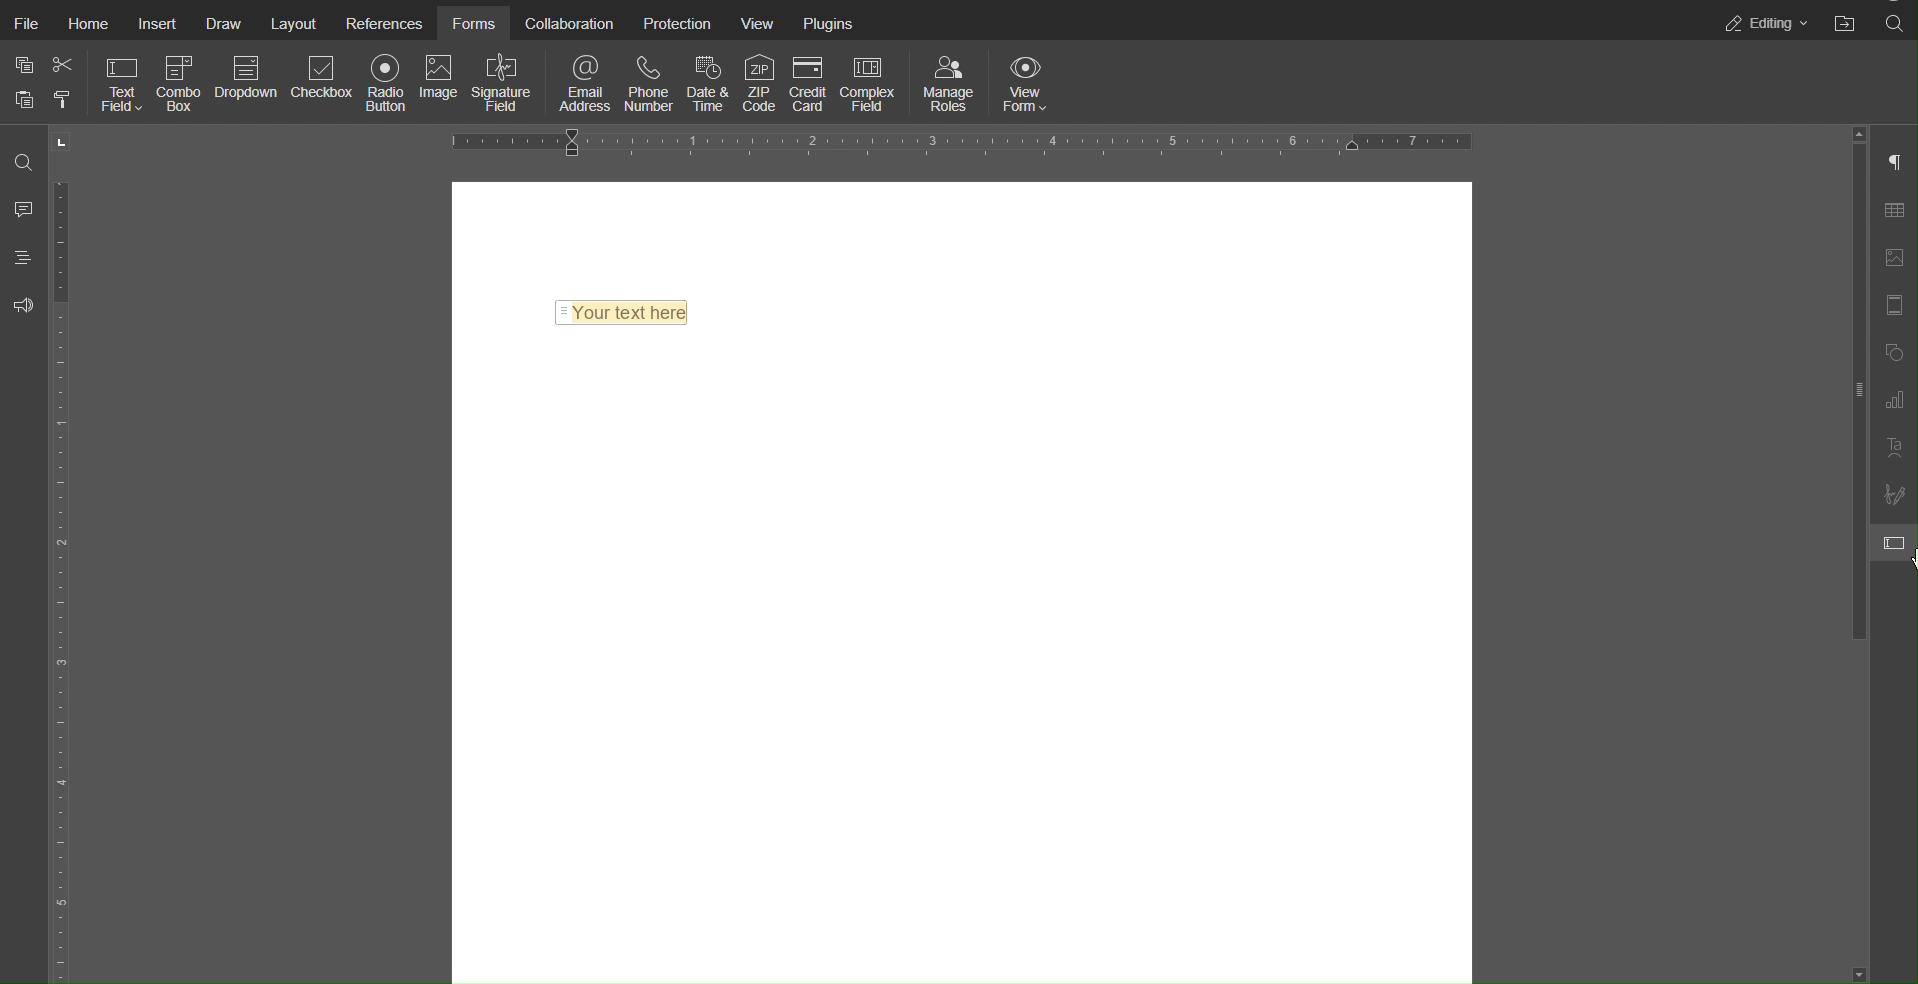 The height and width of the screenshot is (984, 1918). I want to click on Graph Settings, so click(1893, 401).